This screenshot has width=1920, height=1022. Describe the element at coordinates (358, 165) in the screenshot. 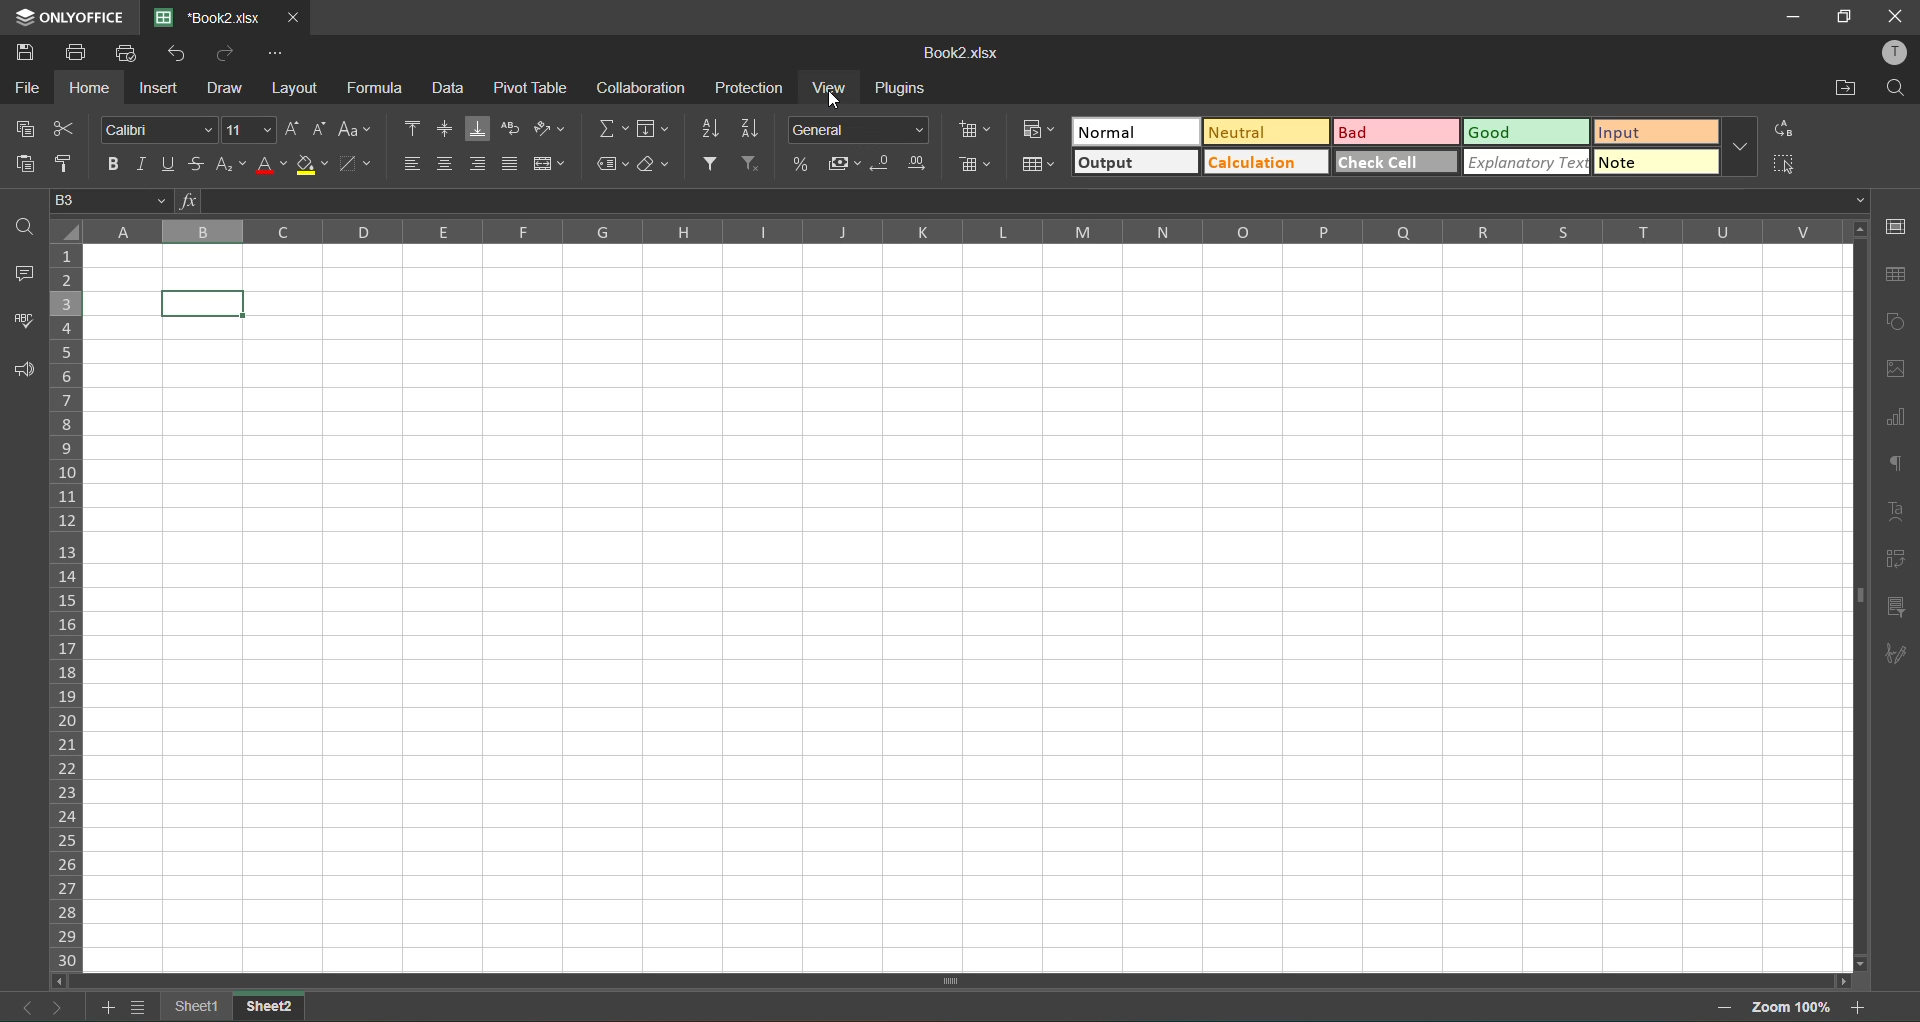

I see `borders` at that location.